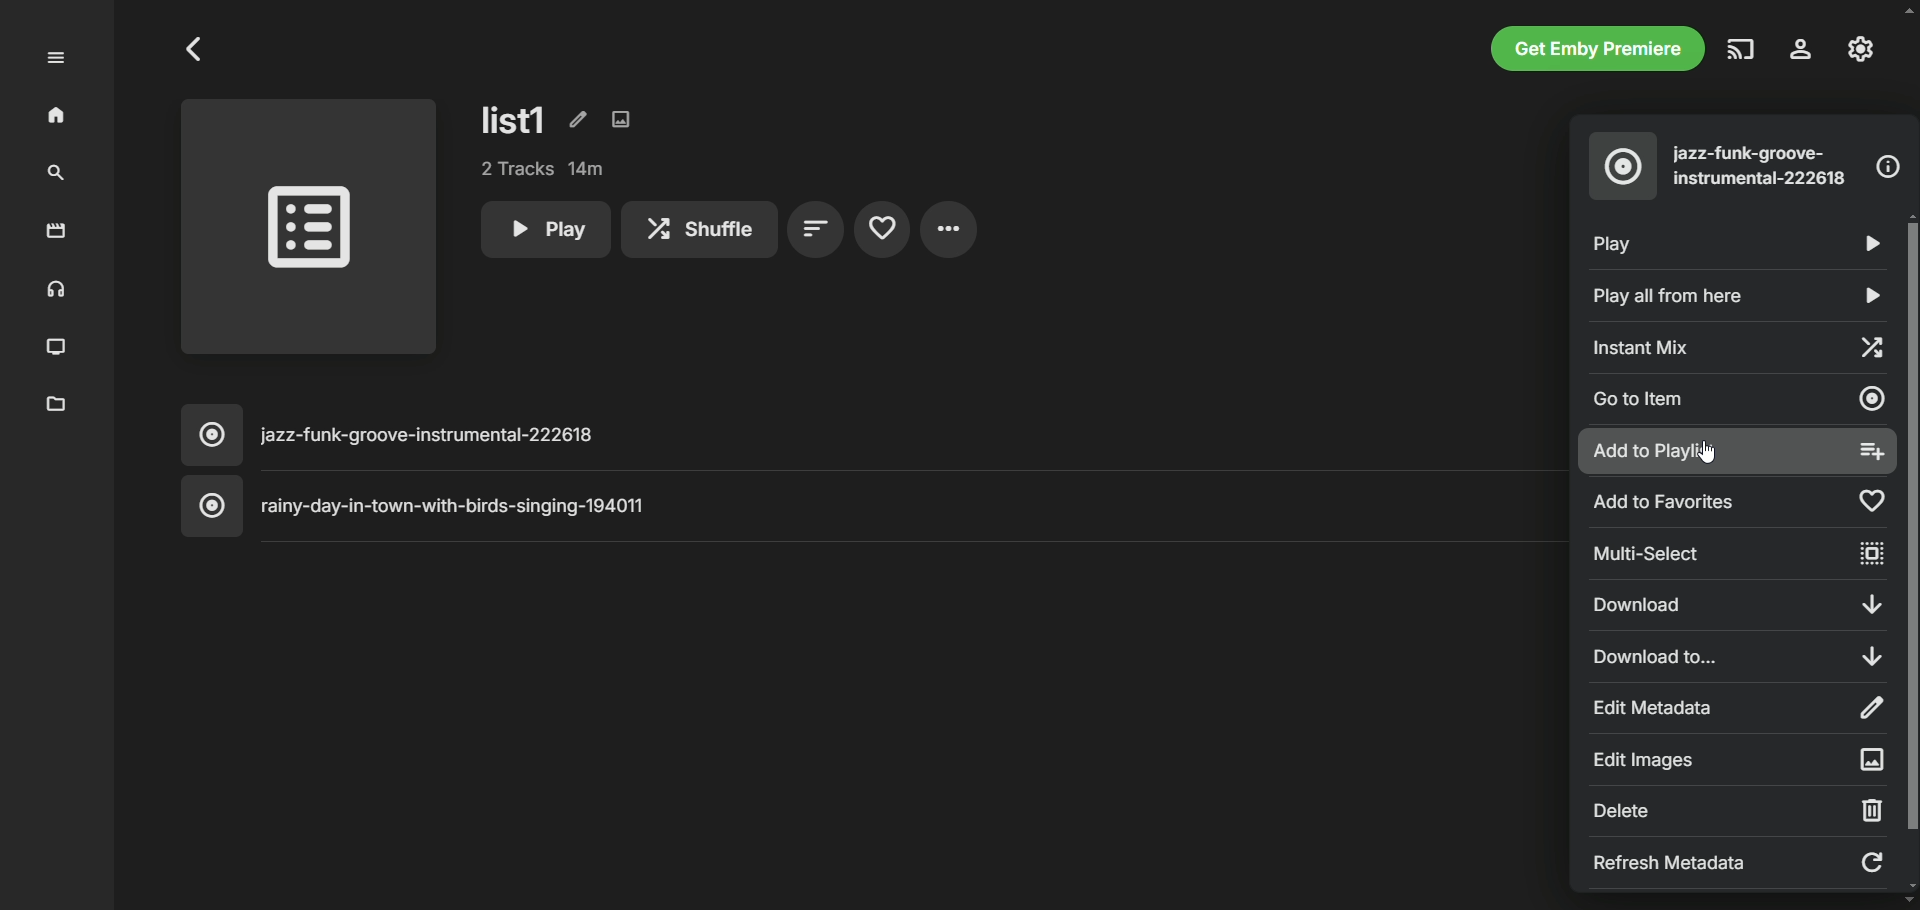 This screenshot has height=910, width=1920. What do you see at coordinates (57, 405) in the screenshot?
I see `metadata manager` at bounding box center [57, 405].